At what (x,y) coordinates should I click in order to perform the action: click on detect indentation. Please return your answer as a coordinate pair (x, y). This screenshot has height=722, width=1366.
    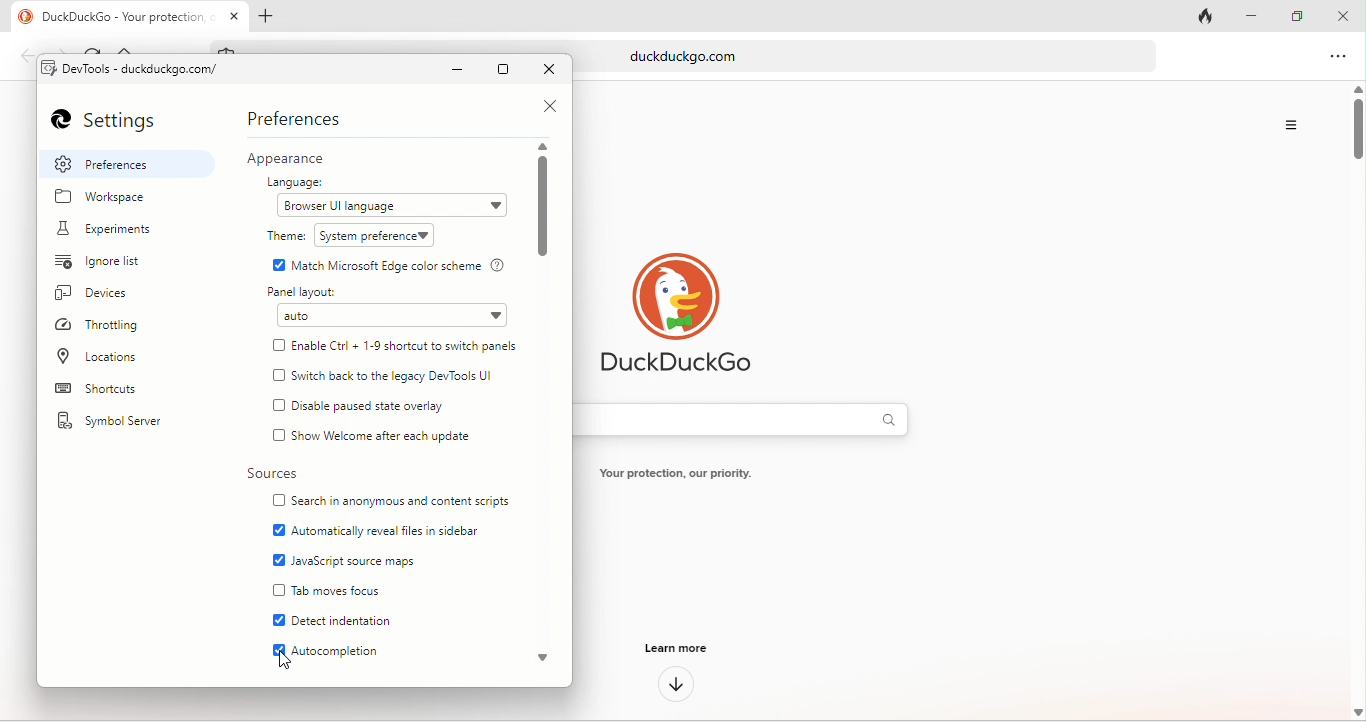
    Looking at the image, I should click on (355, 619).